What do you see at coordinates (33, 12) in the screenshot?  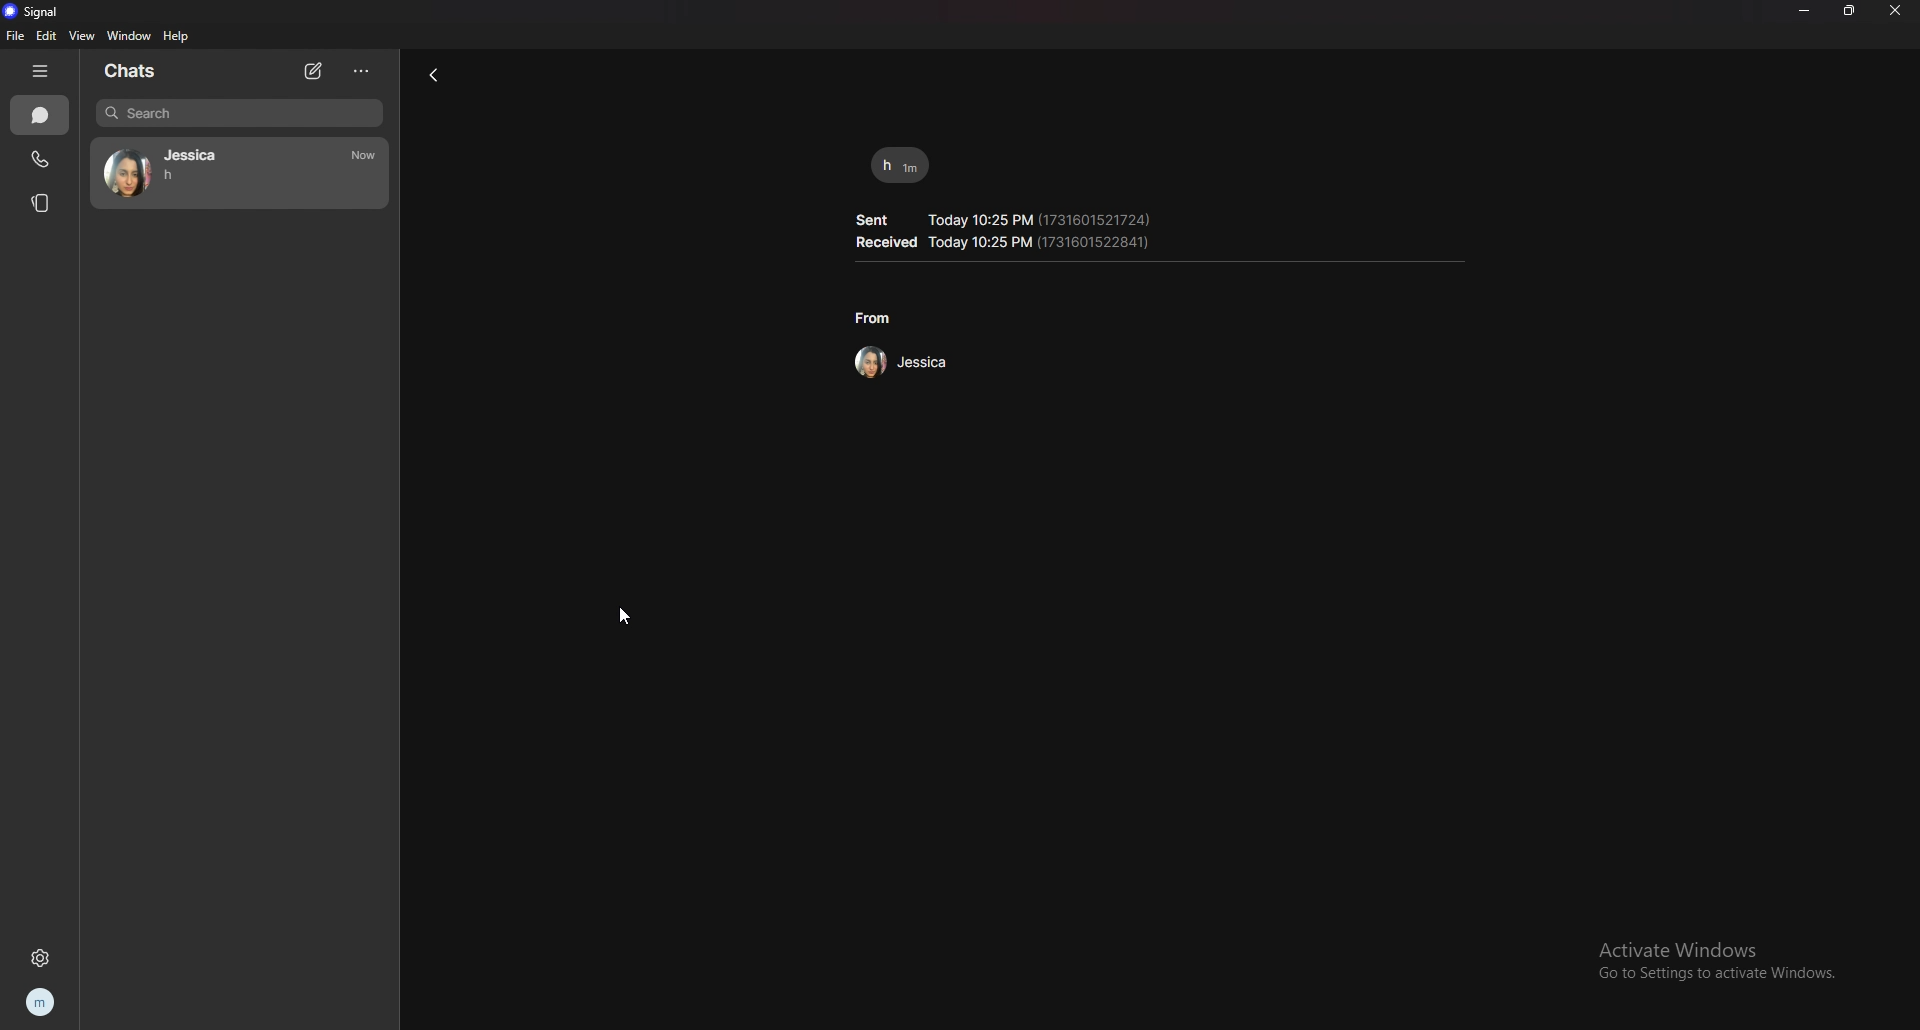 I see `signal` at bounding box center [33, 12].